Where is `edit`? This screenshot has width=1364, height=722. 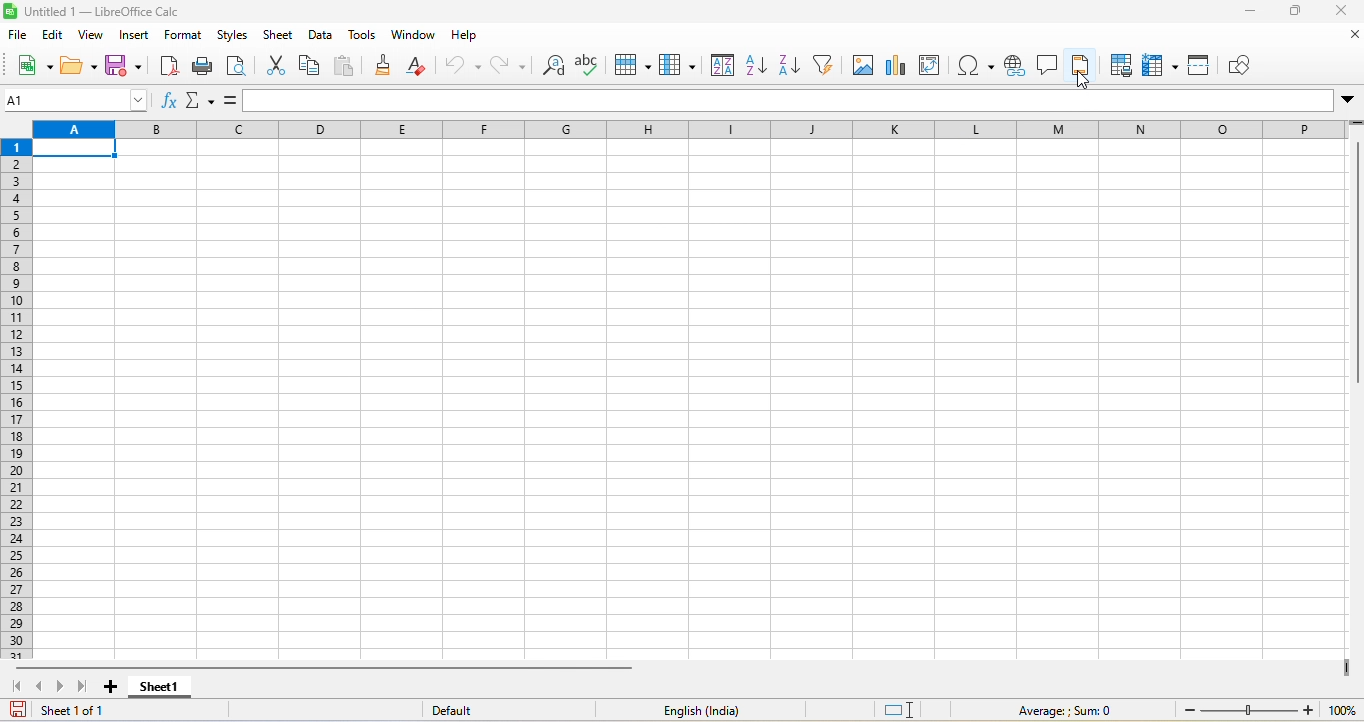 edit is located at coordinates (52, 37).